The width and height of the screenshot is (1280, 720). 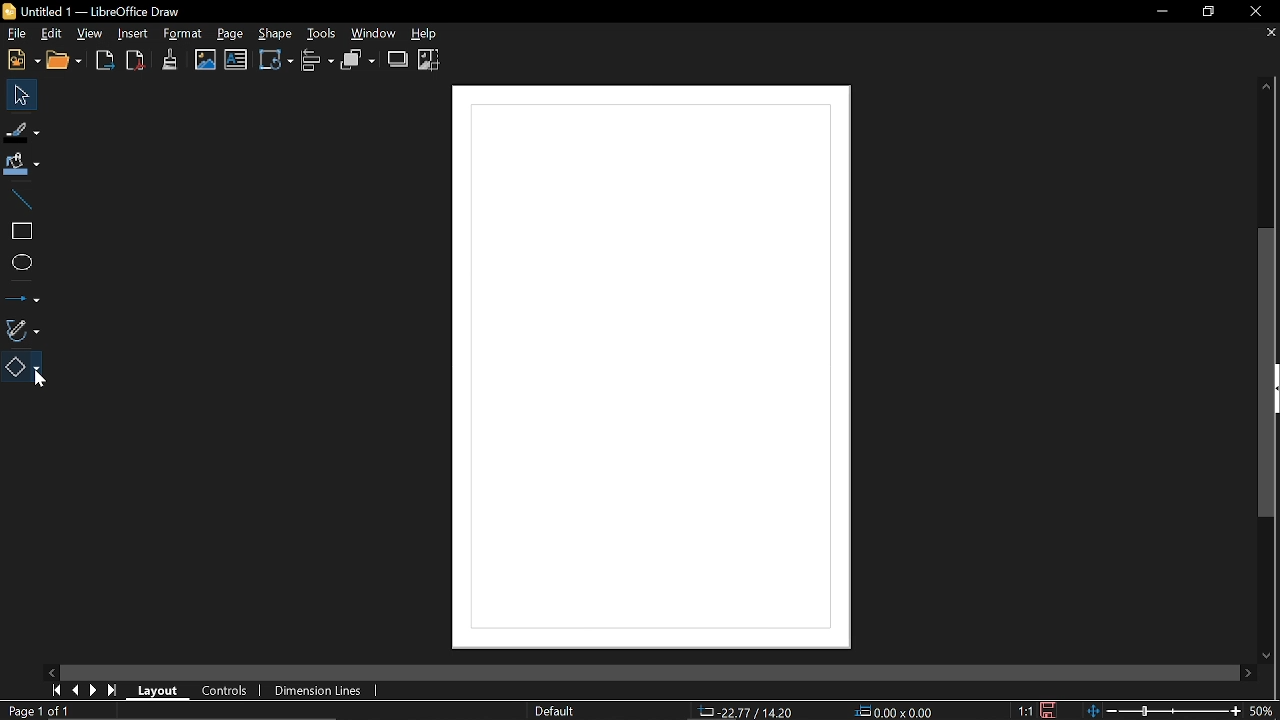 What do you see at coordinates (429, 60) in the screenshot?
I see `Crop` at bounding box center [429, 60].